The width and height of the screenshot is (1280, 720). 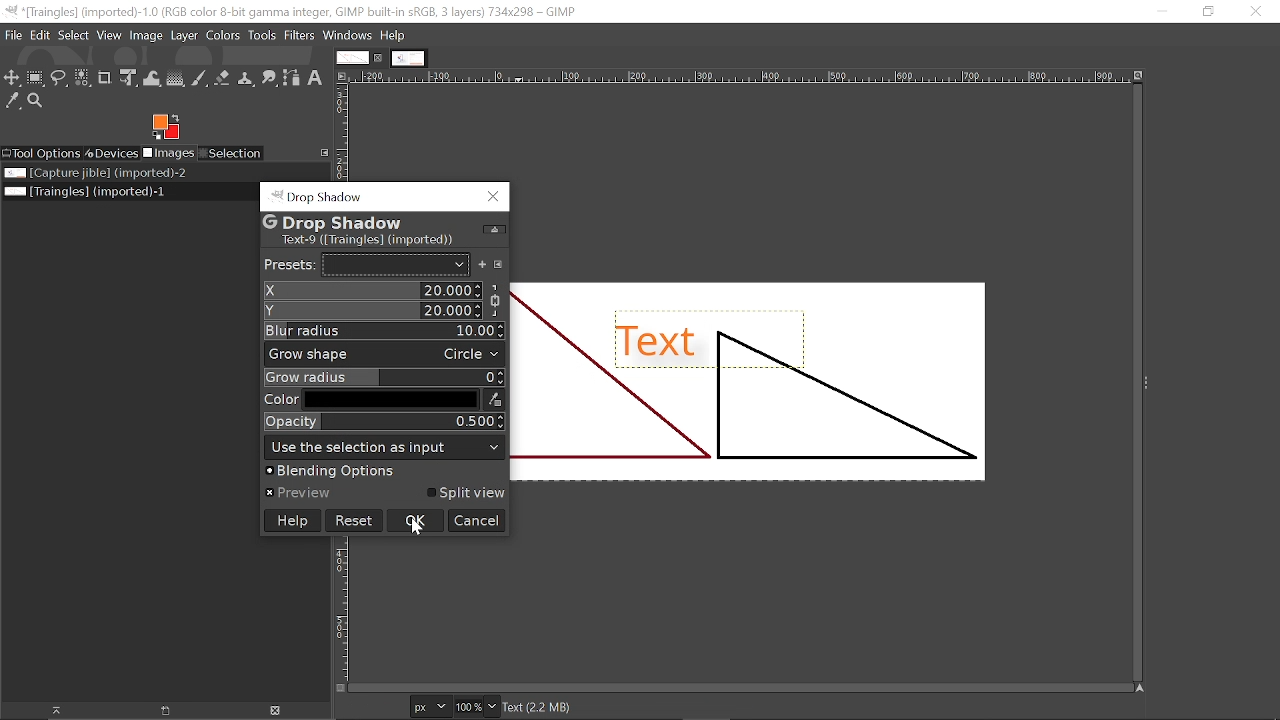 I want to click on up, so click(x=492, y=232).